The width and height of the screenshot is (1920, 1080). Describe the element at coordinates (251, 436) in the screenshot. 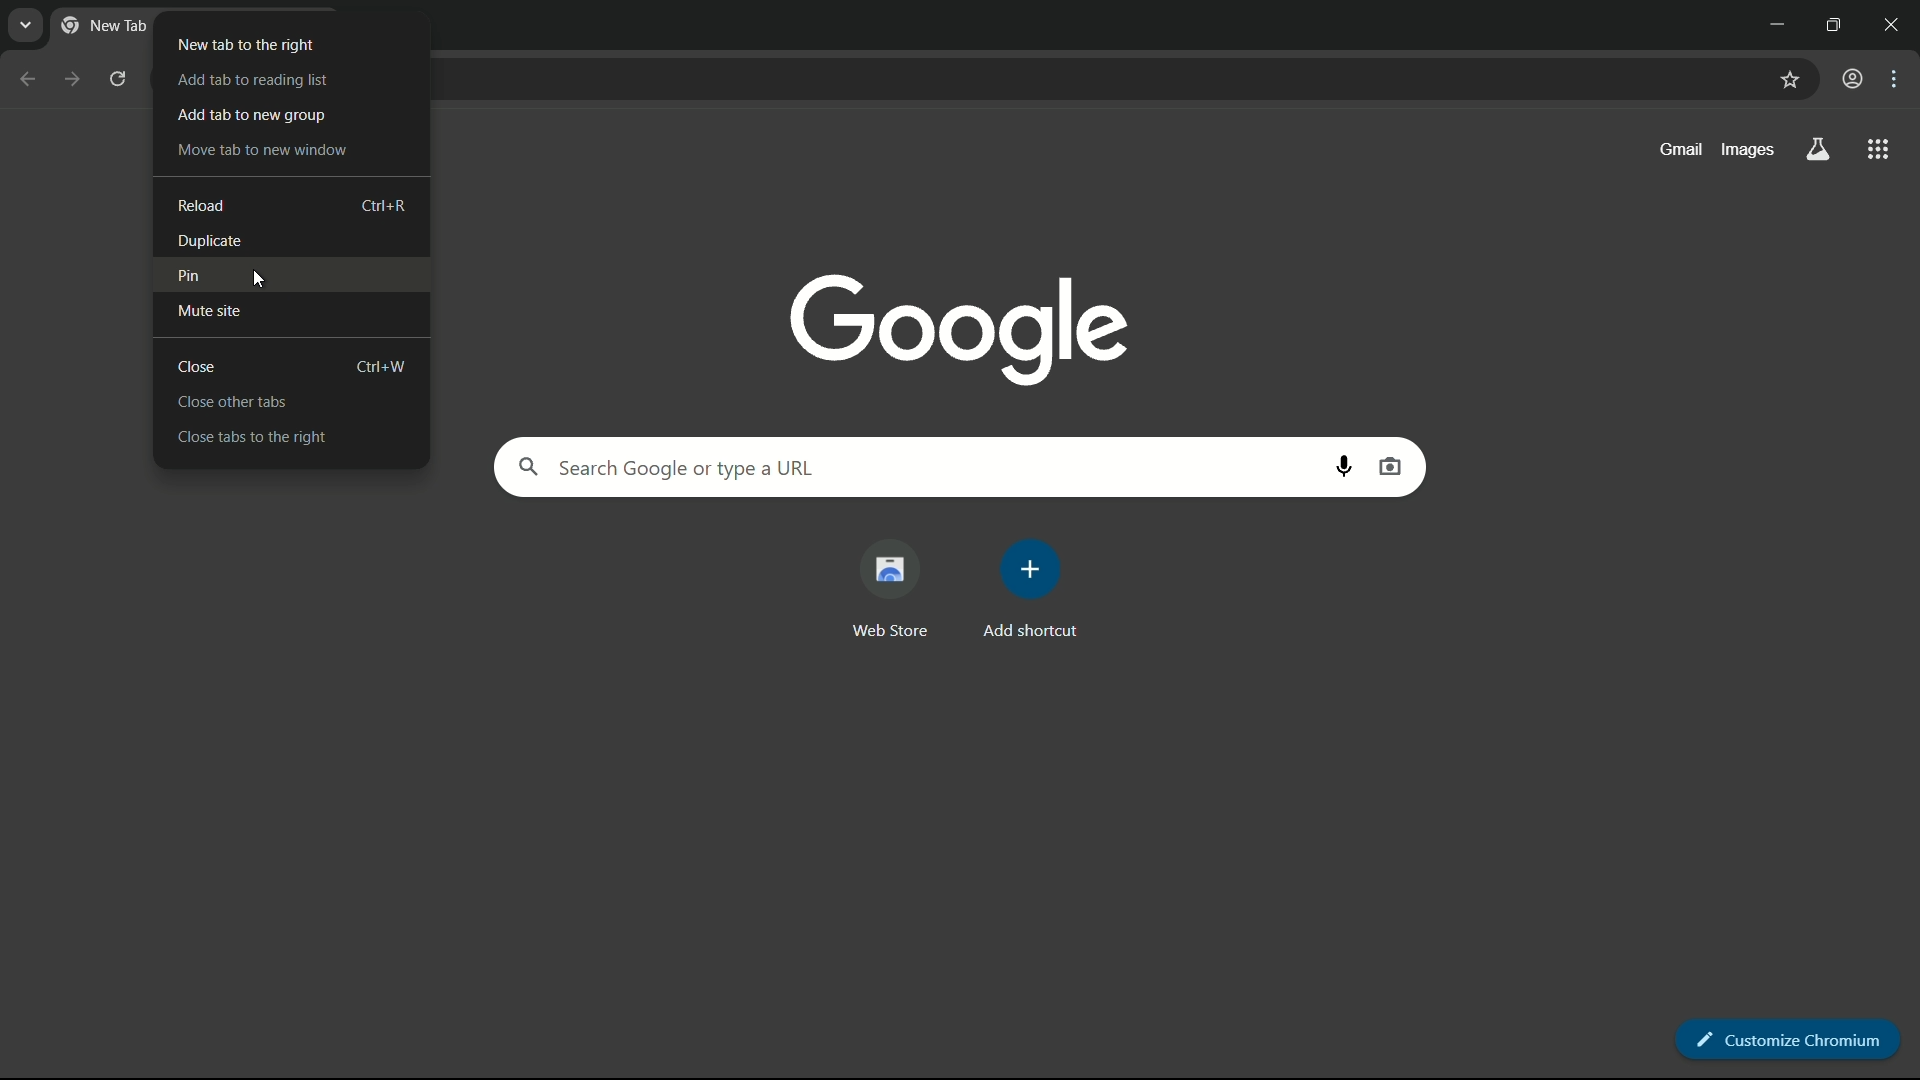

I see `close tab to the right` at that location.